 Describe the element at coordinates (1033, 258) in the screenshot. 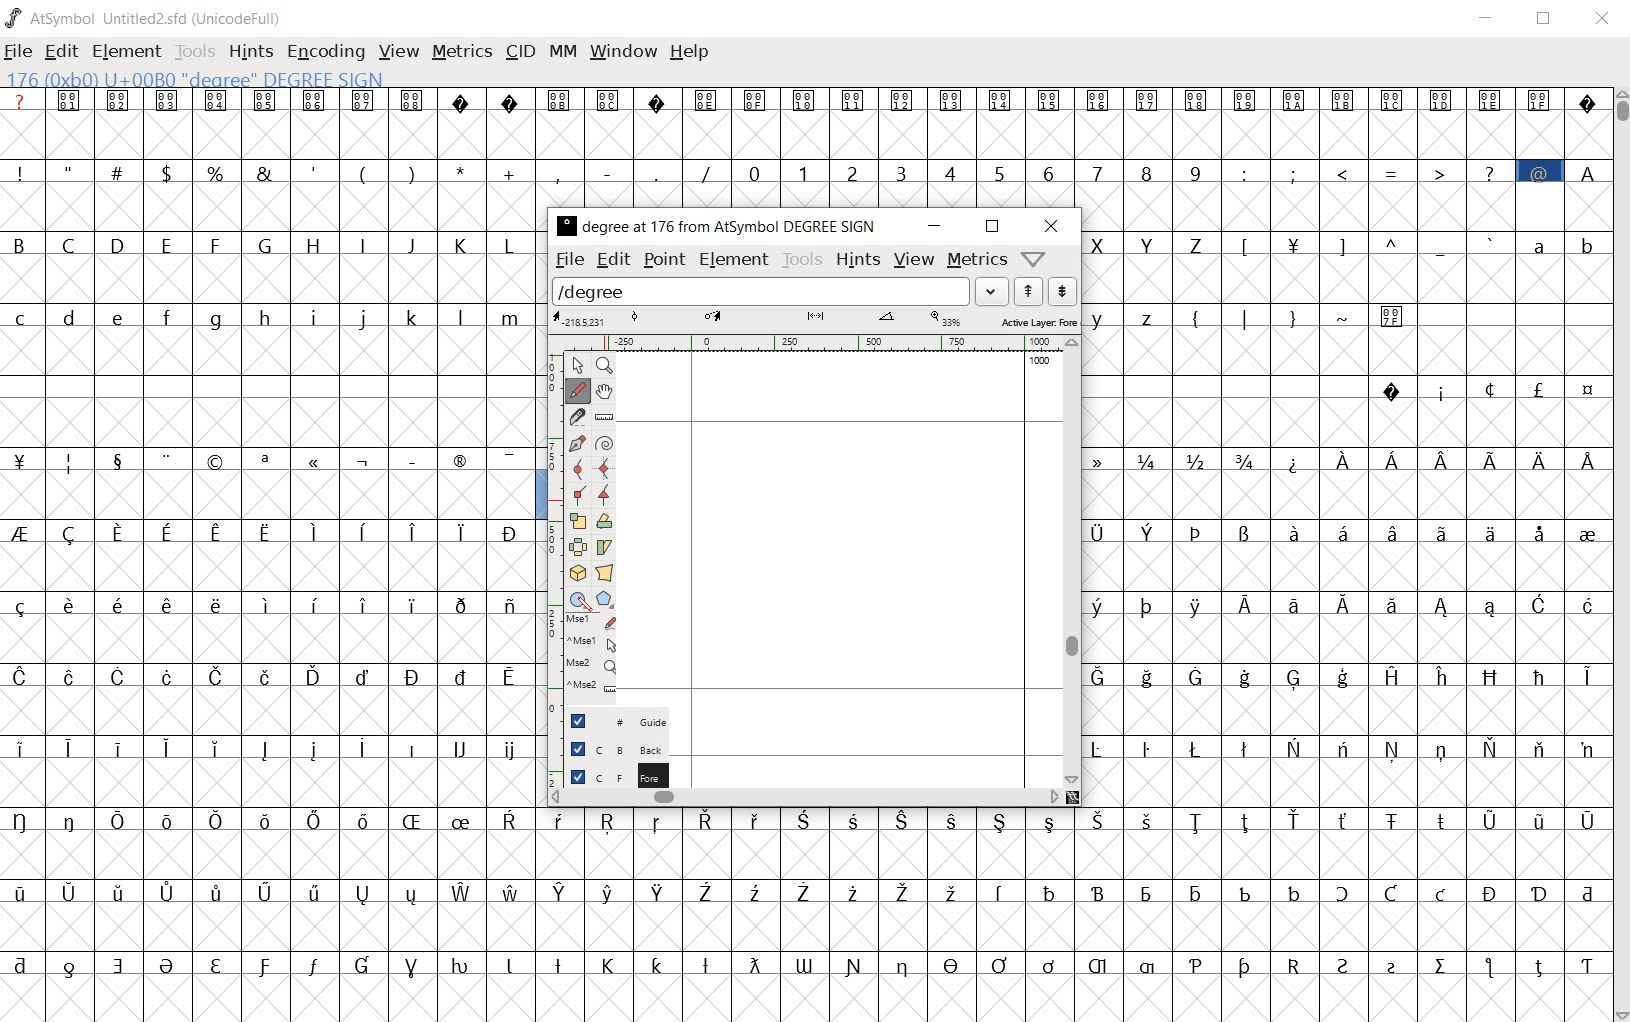

I see `help/window` at that location.